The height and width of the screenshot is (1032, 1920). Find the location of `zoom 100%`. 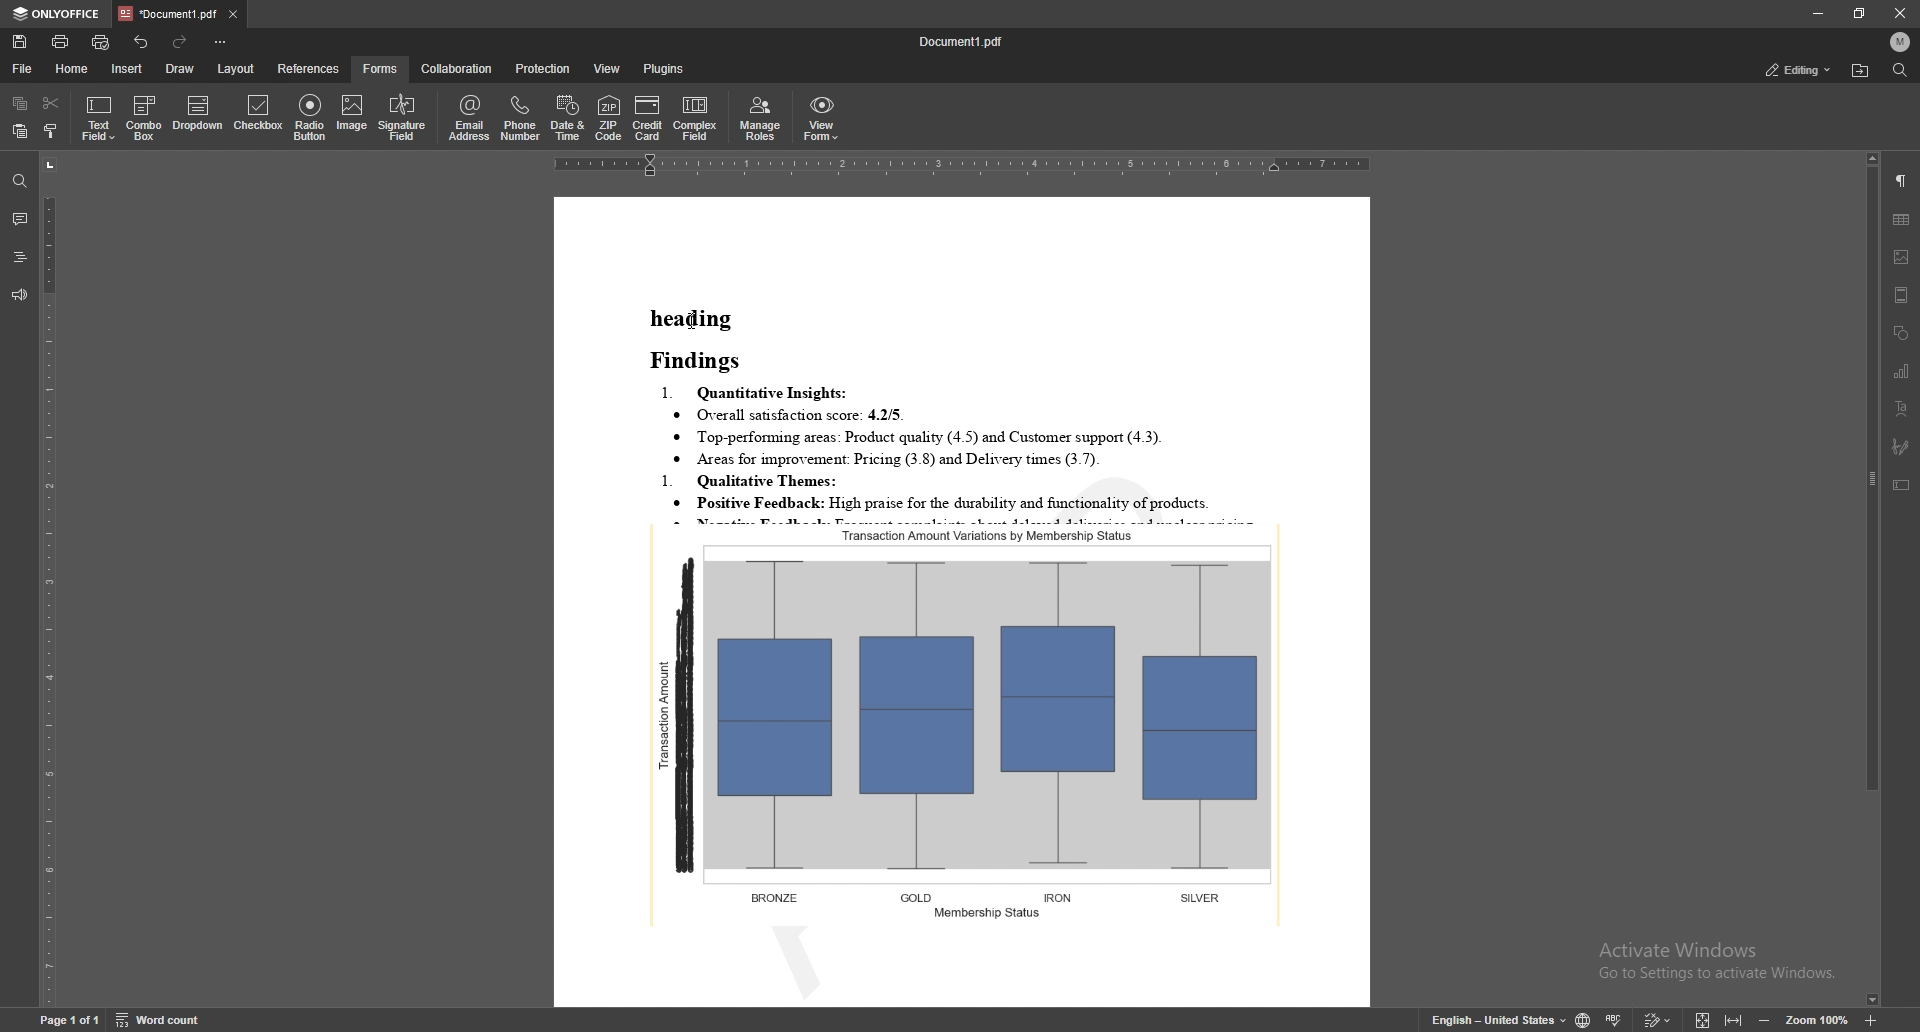

zoom 100% is located at coordinates (1823, 1022).